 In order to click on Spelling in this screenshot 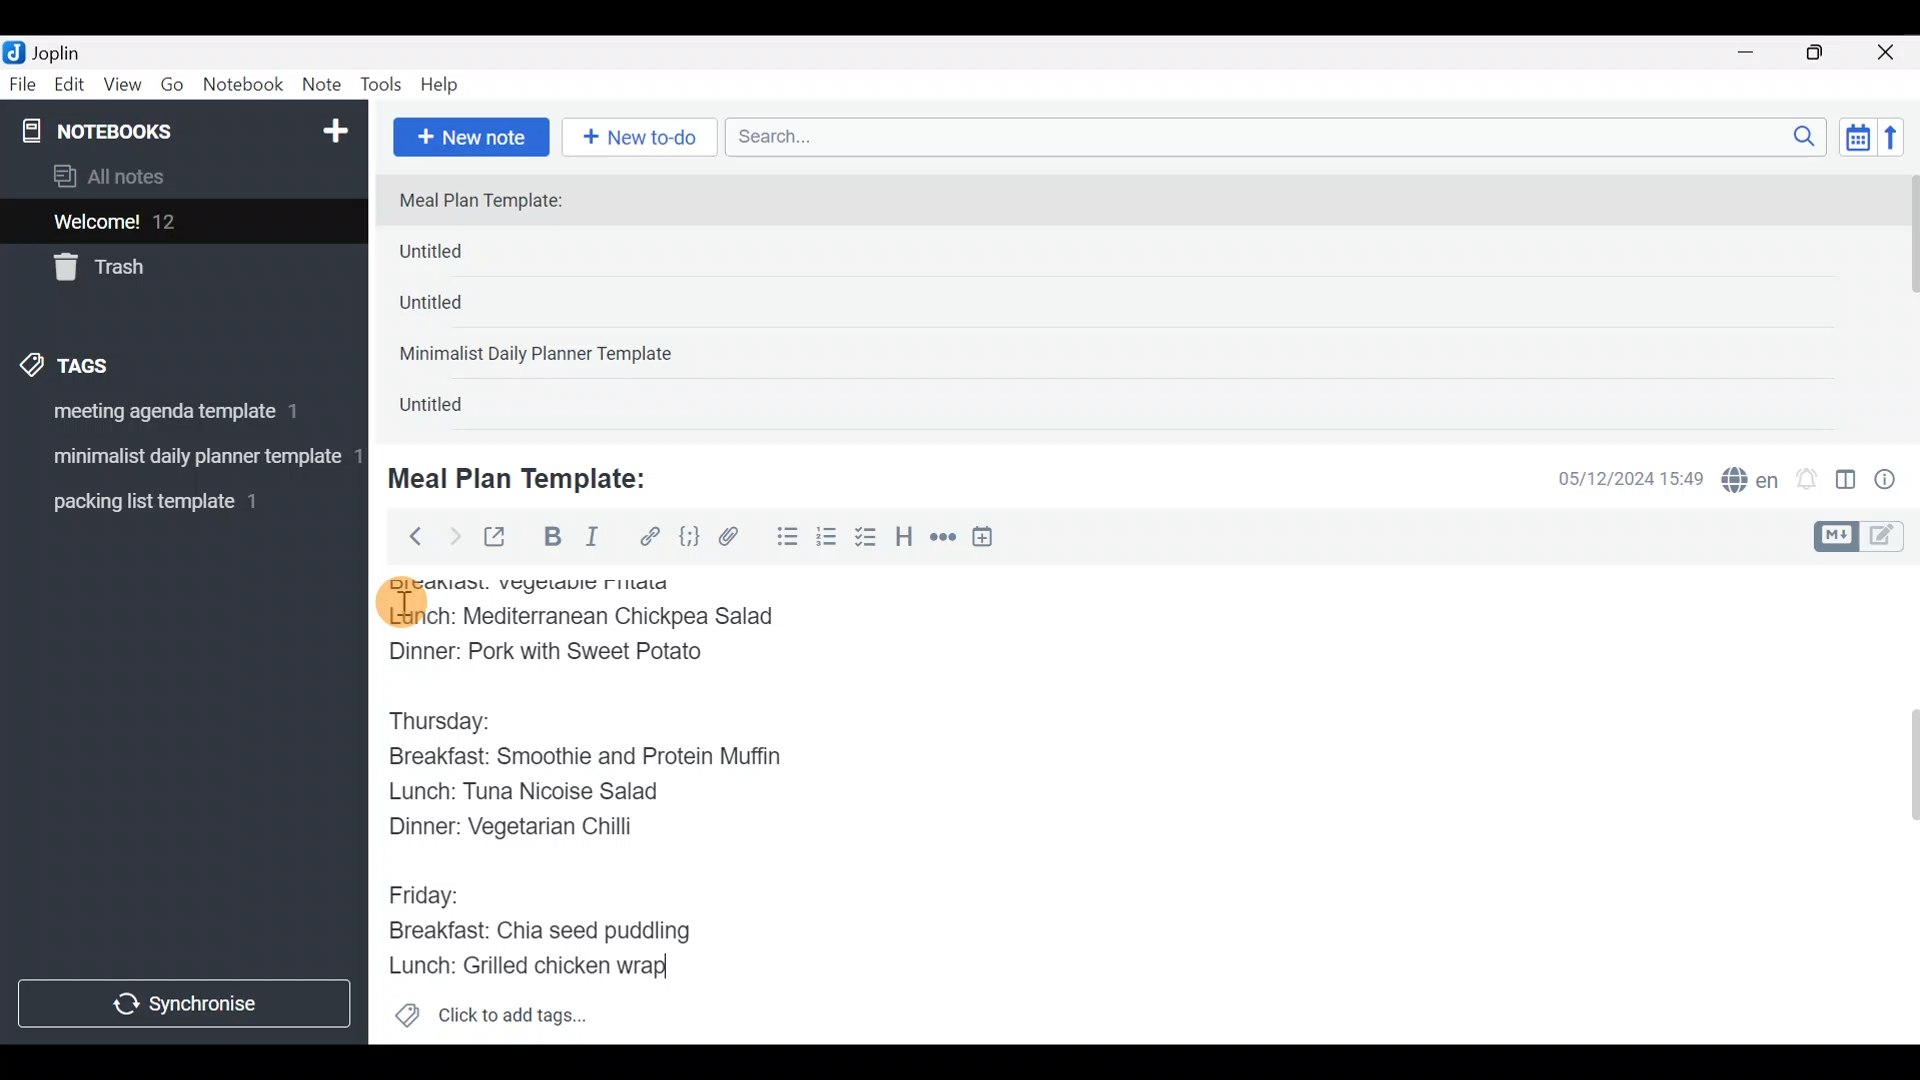, I will do `click(1751, 482)`.